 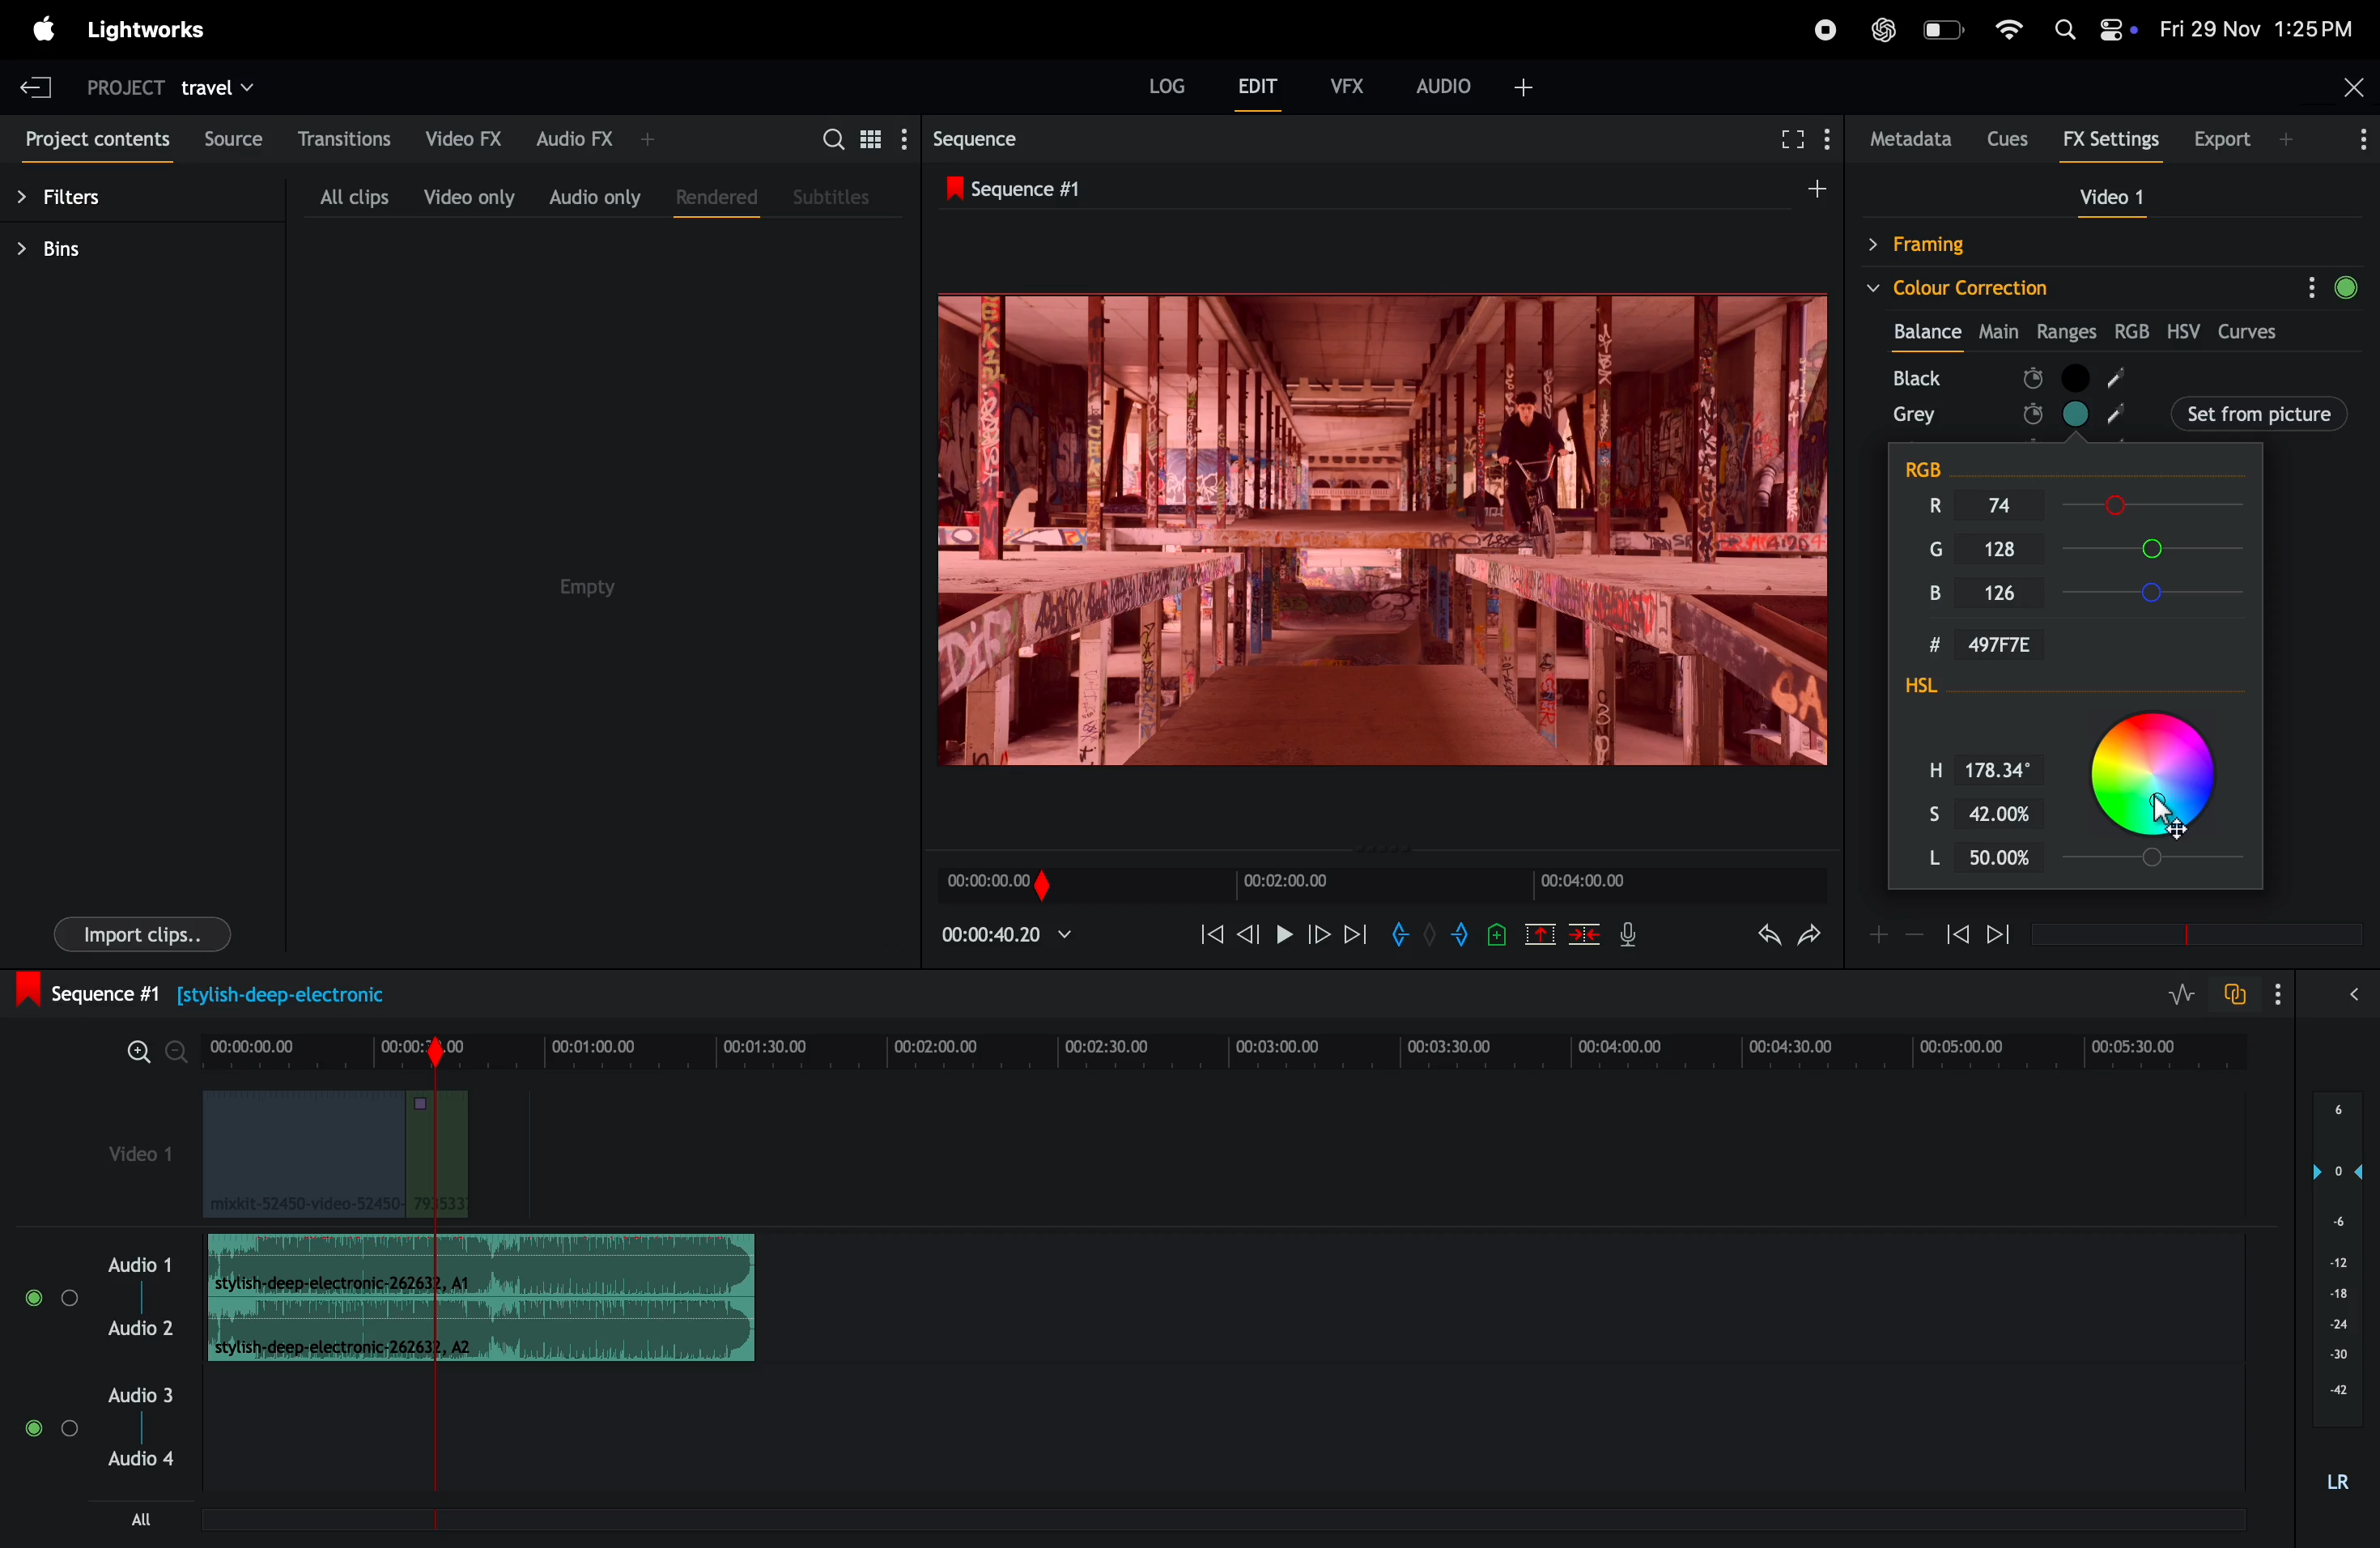 I want to click on add in mark, so click(x=1399, y=934).